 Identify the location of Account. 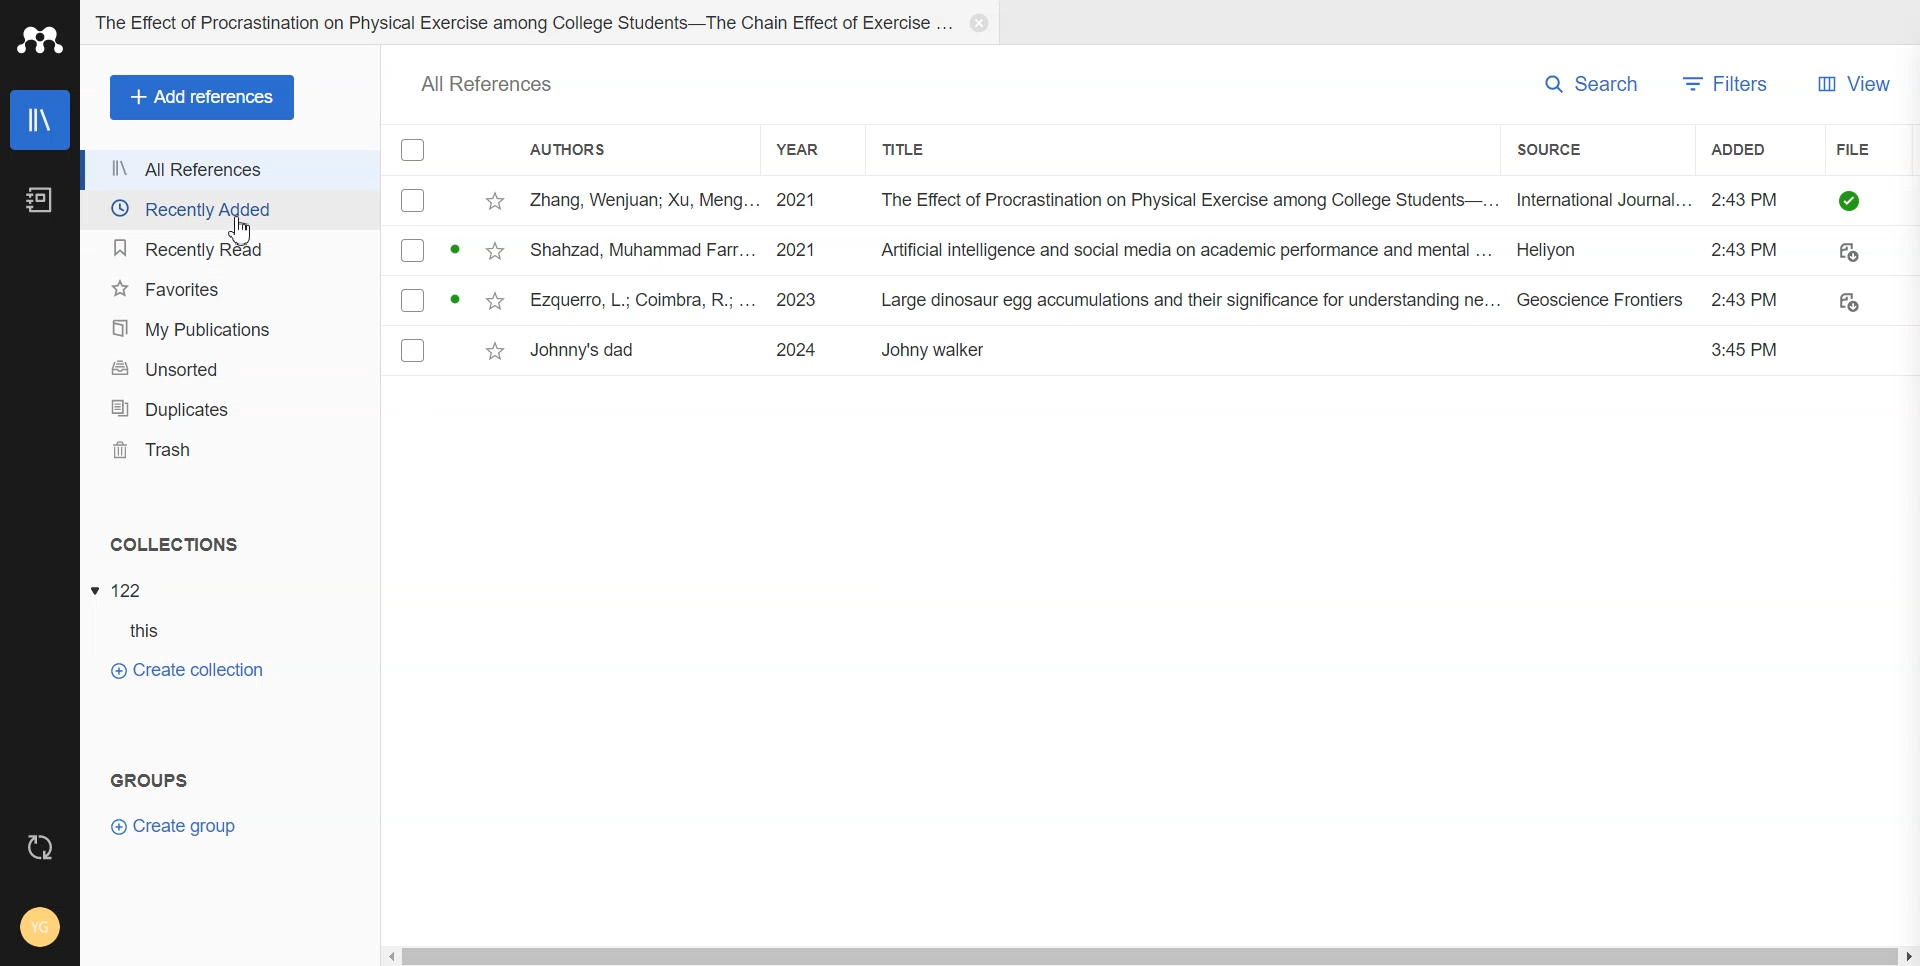
(40, 934).